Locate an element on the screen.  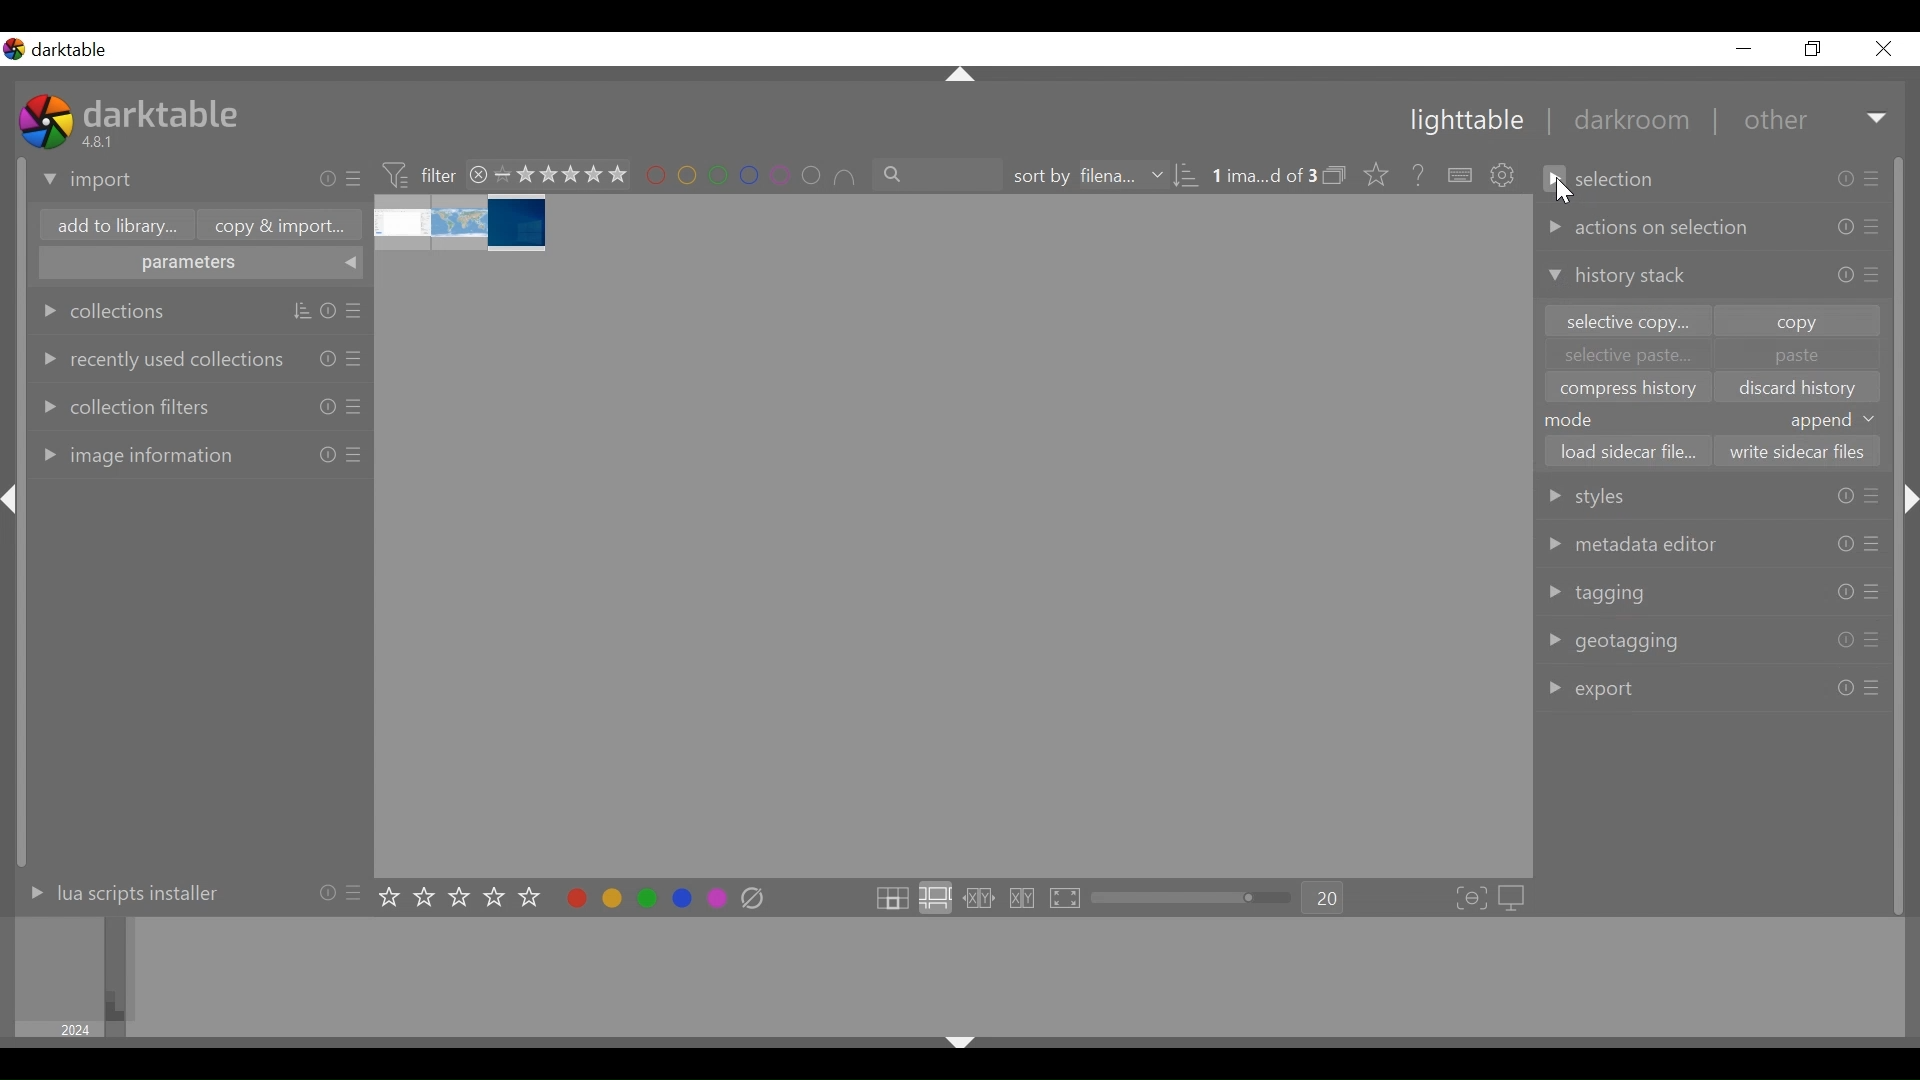
info is located at coordinates (328, 312).